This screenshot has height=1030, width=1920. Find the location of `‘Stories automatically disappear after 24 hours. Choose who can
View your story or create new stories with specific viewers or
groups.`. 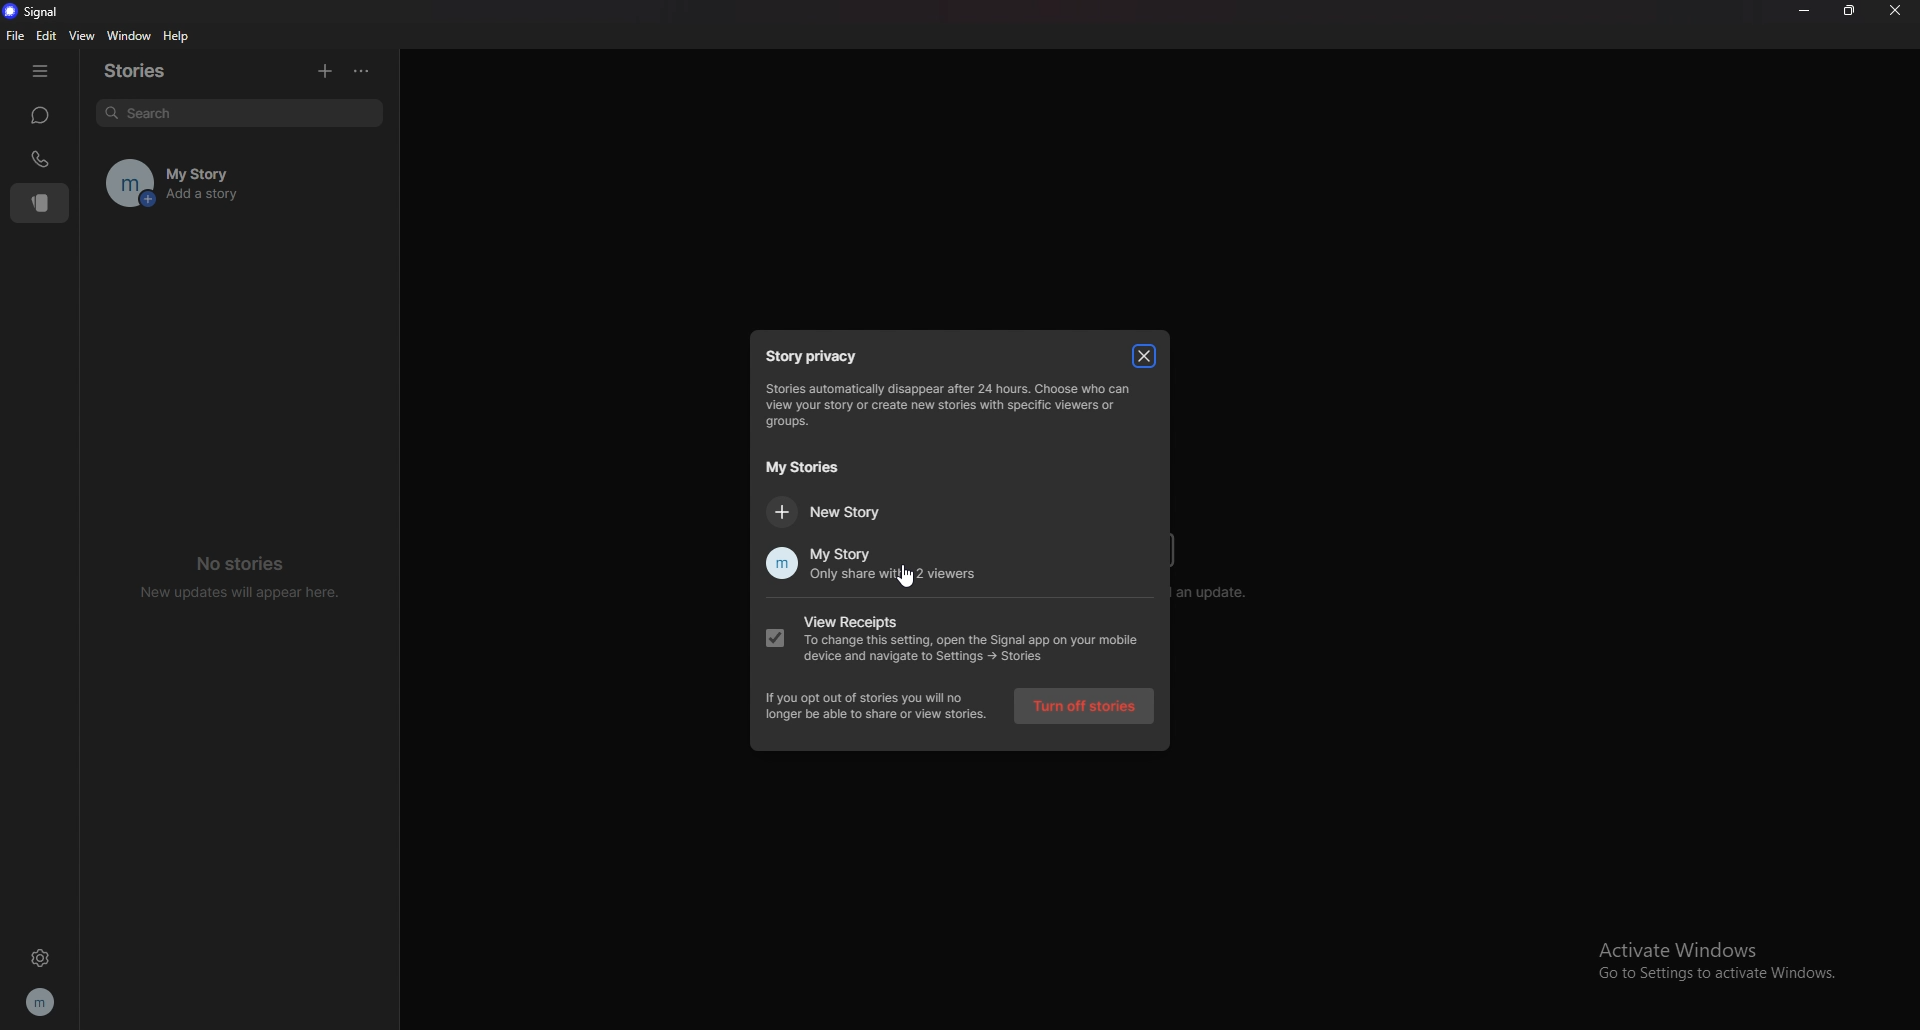

‘Stories automatically disappear after 24 hours. Choose who can
View your story or create new stories with specific viewers or
groups. is located at coordinates (960, 406).